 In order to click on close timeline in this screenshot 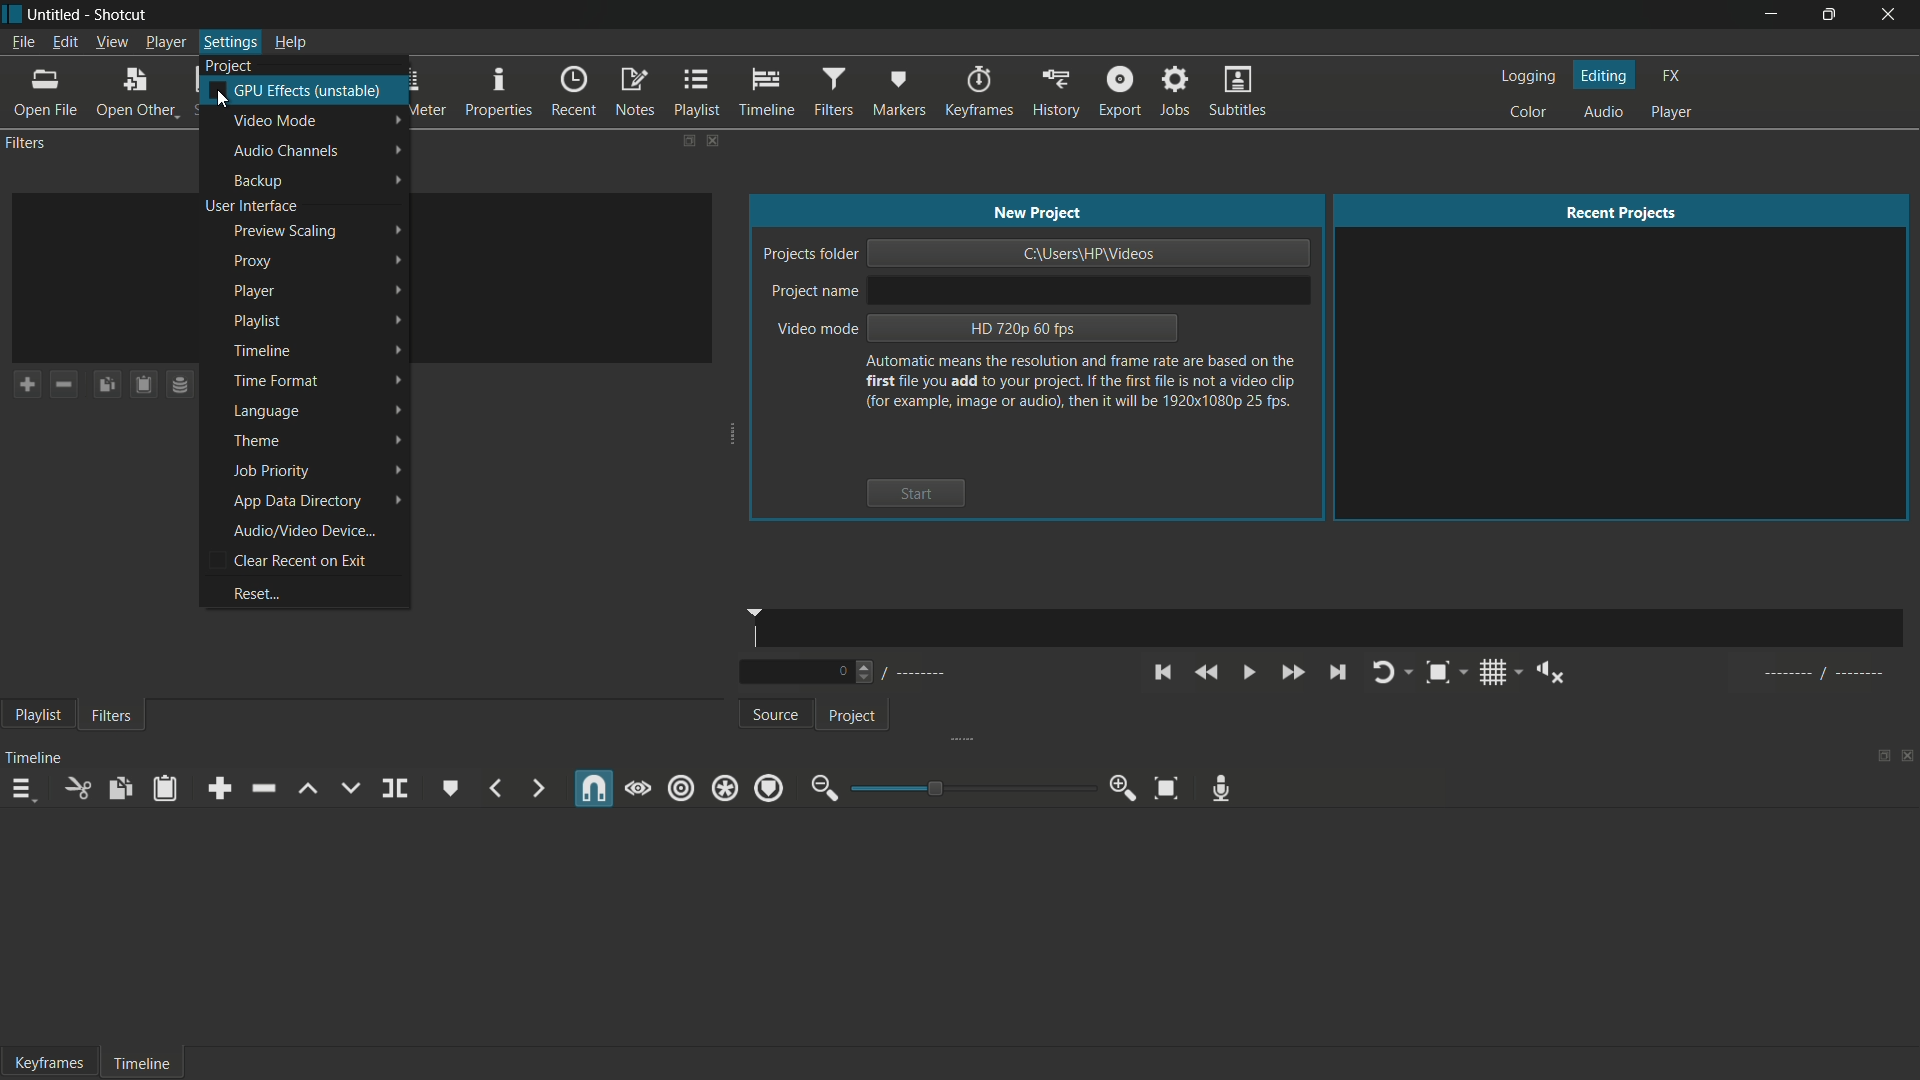, I will do `click(1908, 755)`.